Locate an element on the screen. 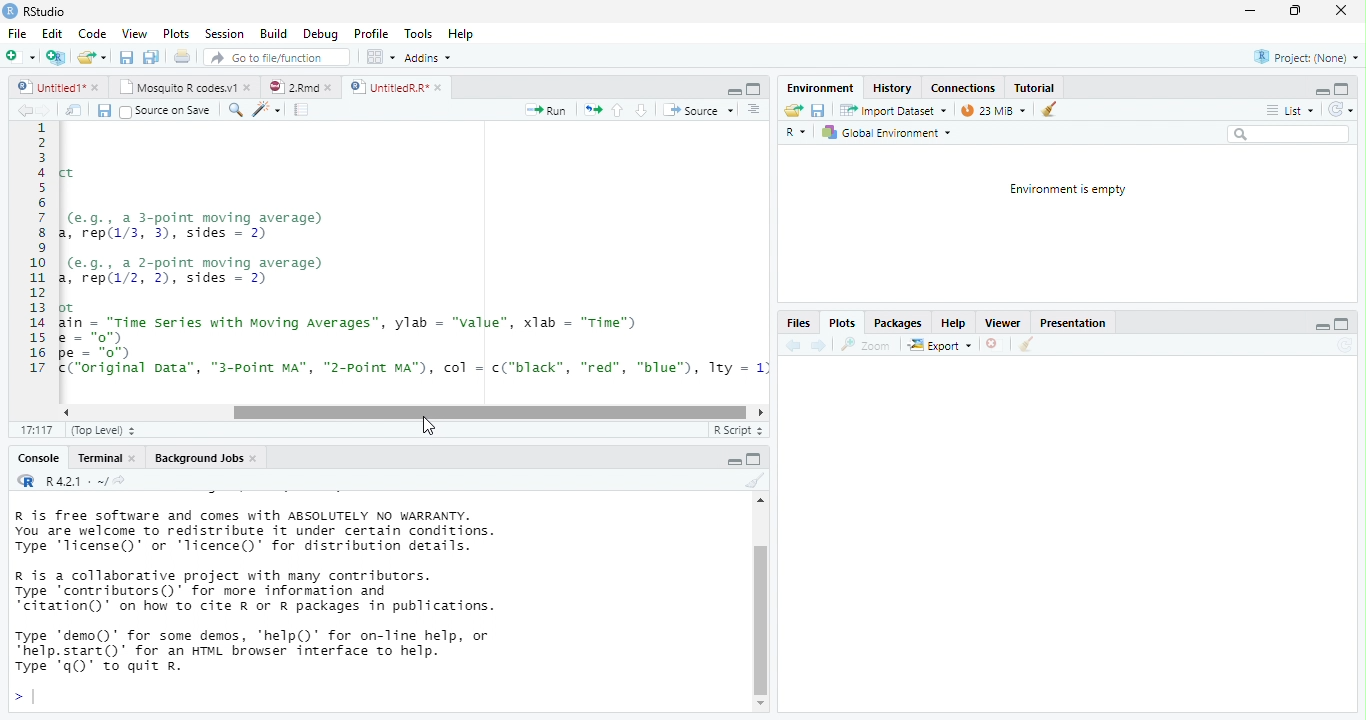  minimize is located at coordinates (1319, 93).